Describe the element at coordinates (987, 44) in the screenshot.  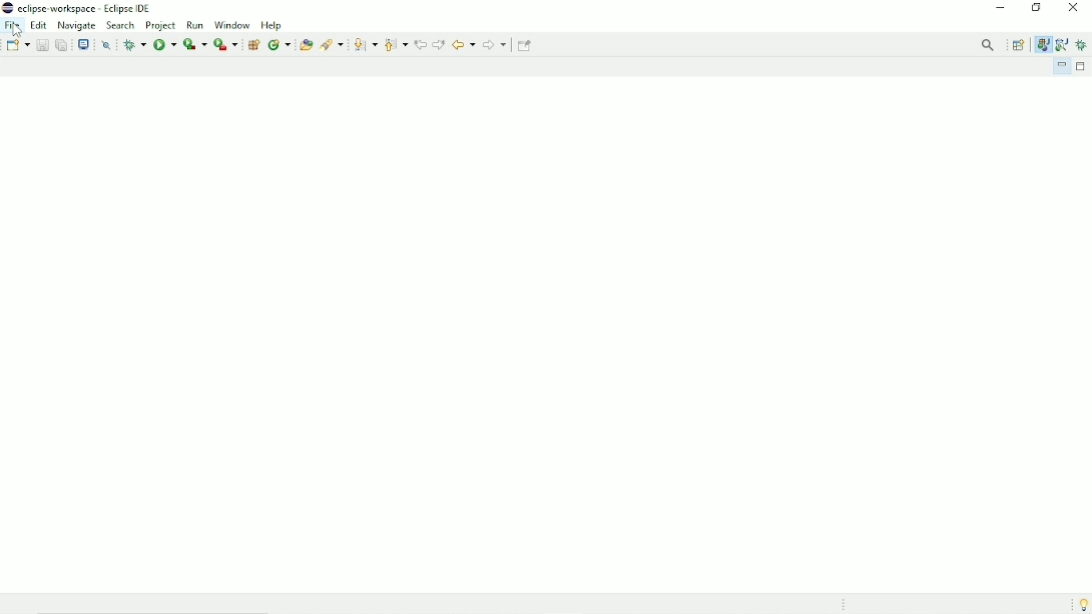
I see `Access commands and other items` at that location.